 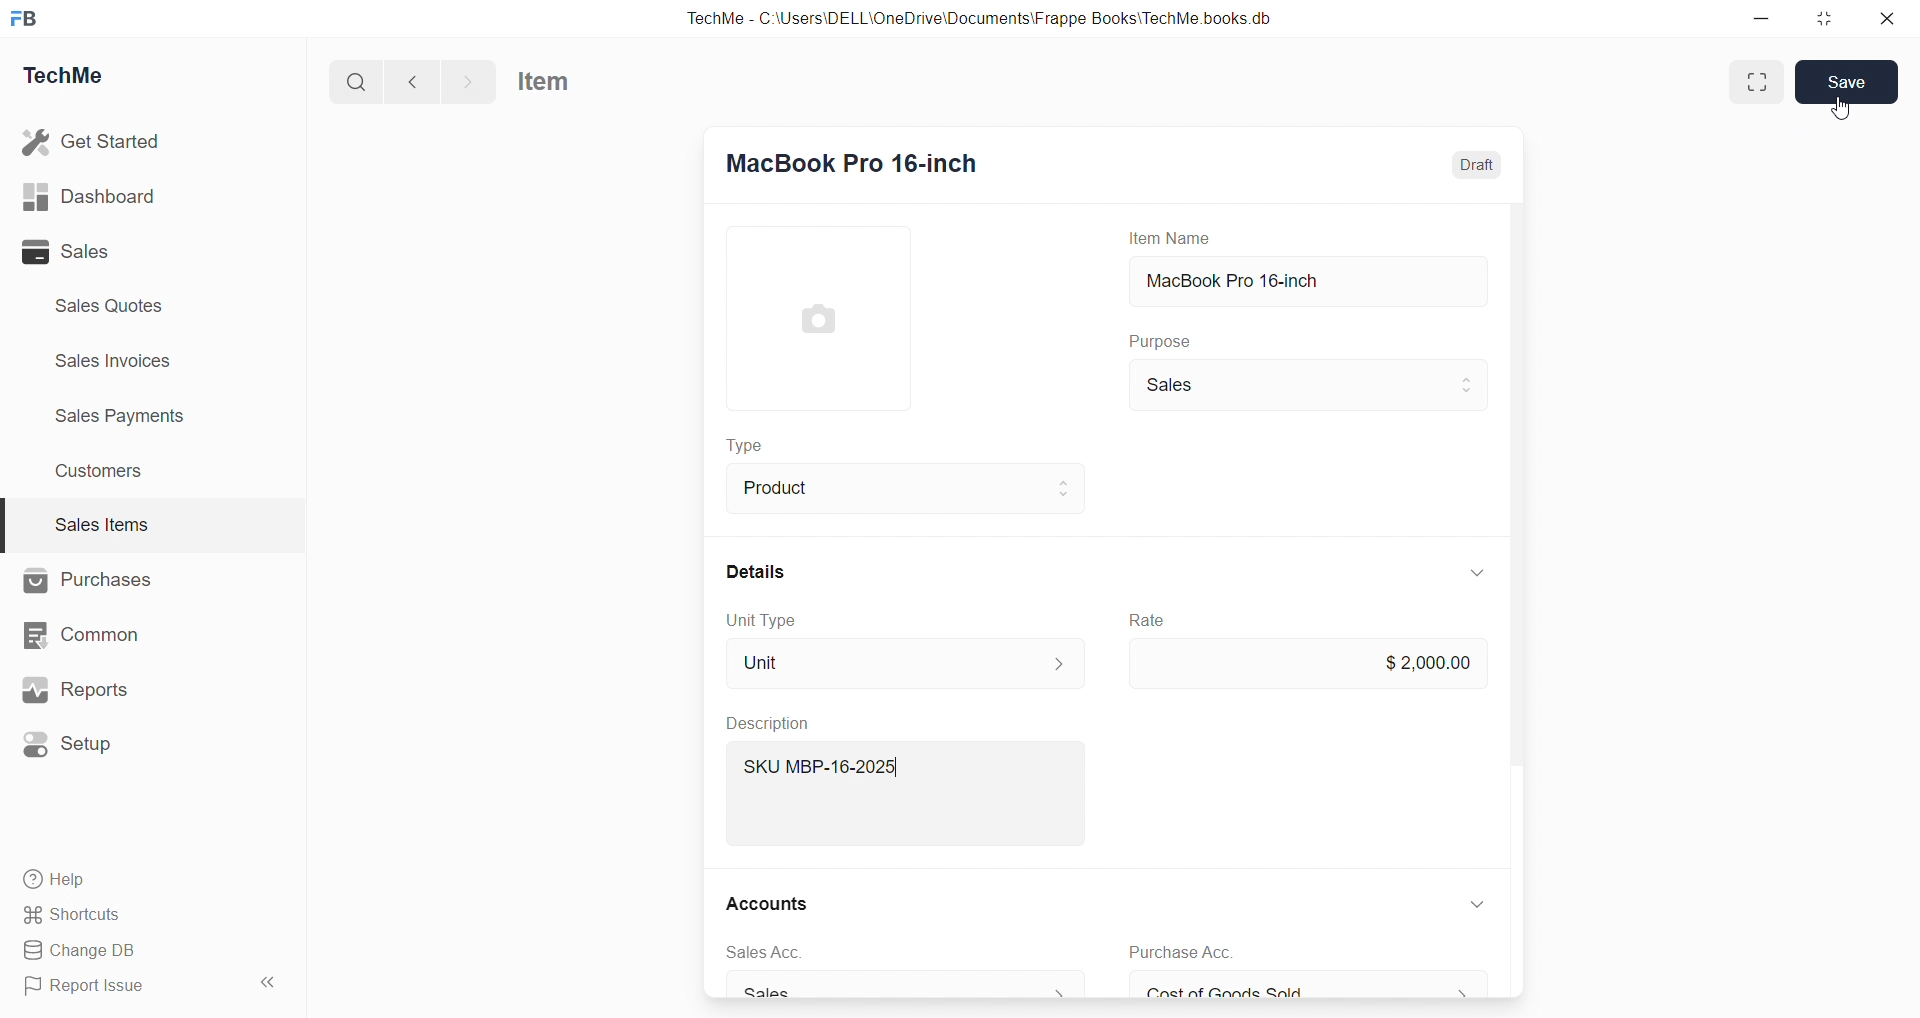 I want to click on Cost of Goods Sold, so click(x=1312, y=988).